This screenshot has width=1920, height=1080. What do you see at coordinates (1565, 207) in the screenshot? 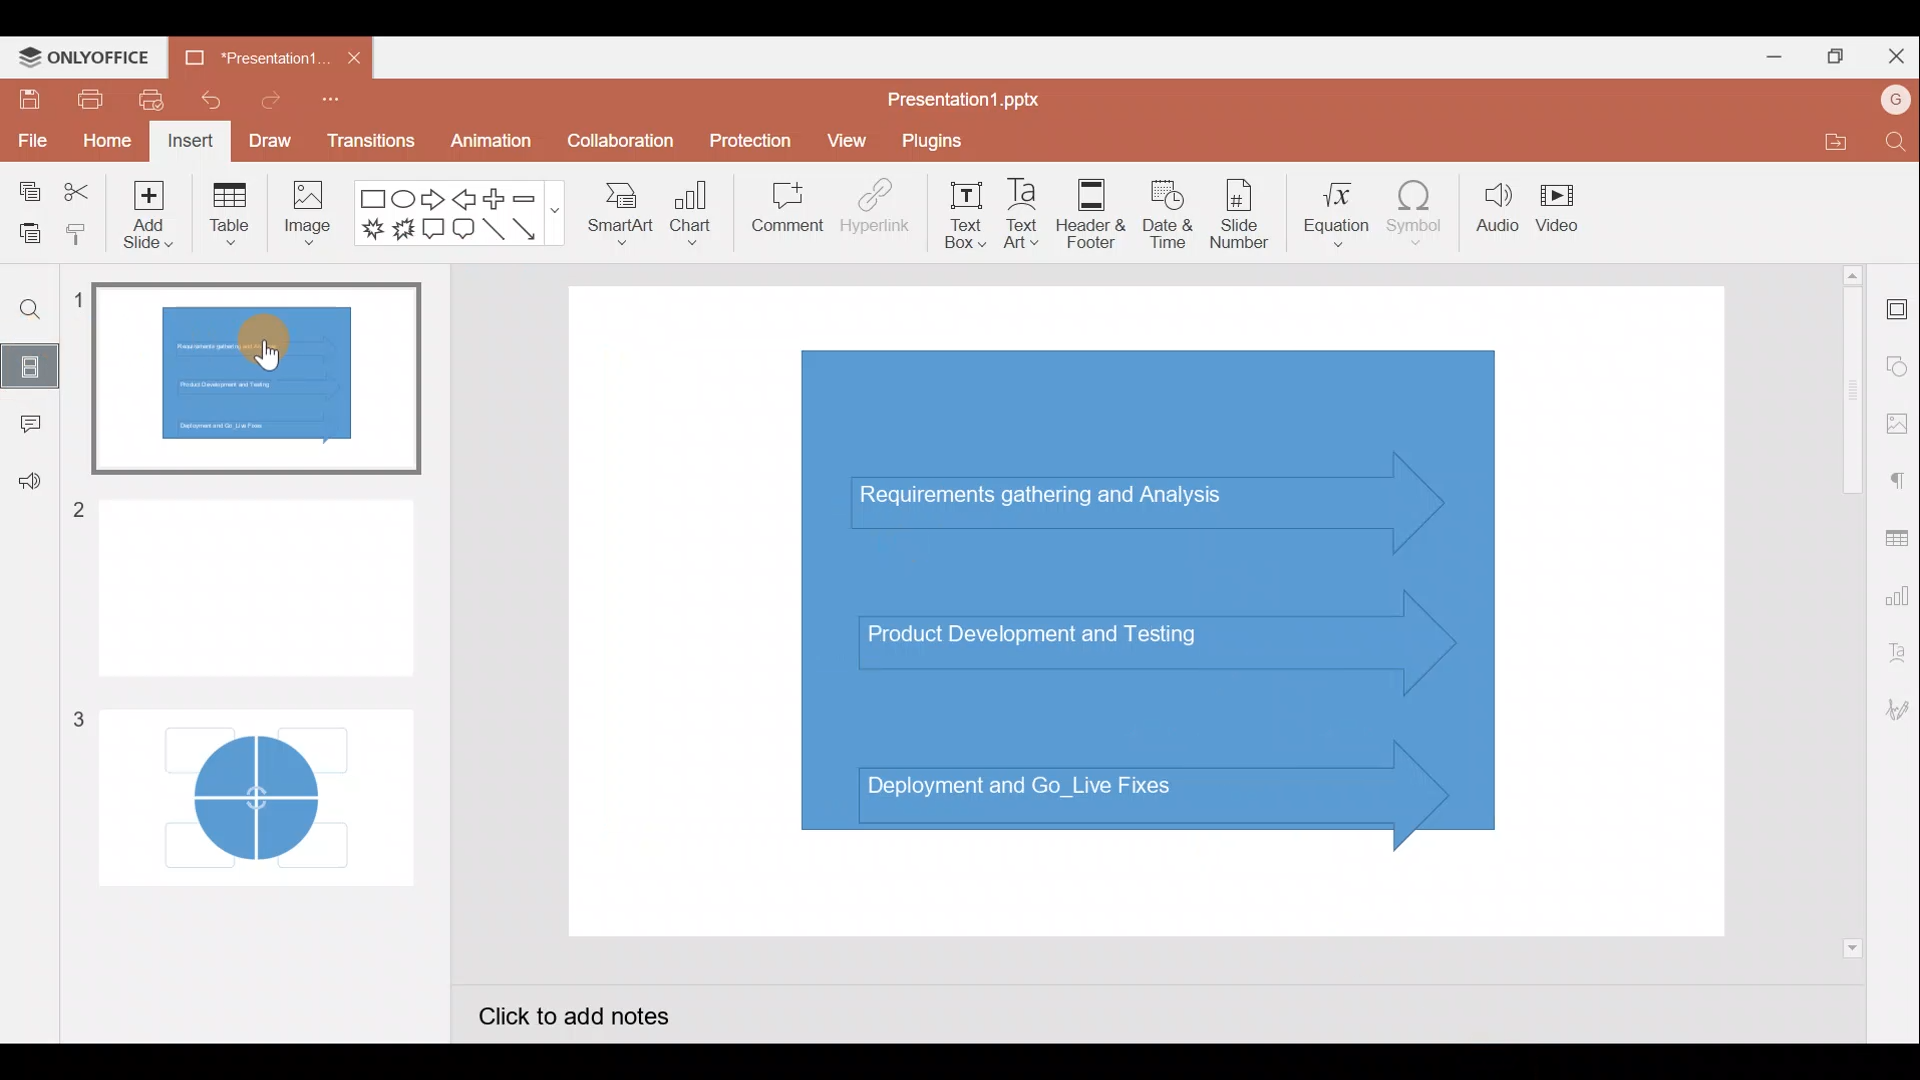
I see `Video` at bounding box center [1565, 207].